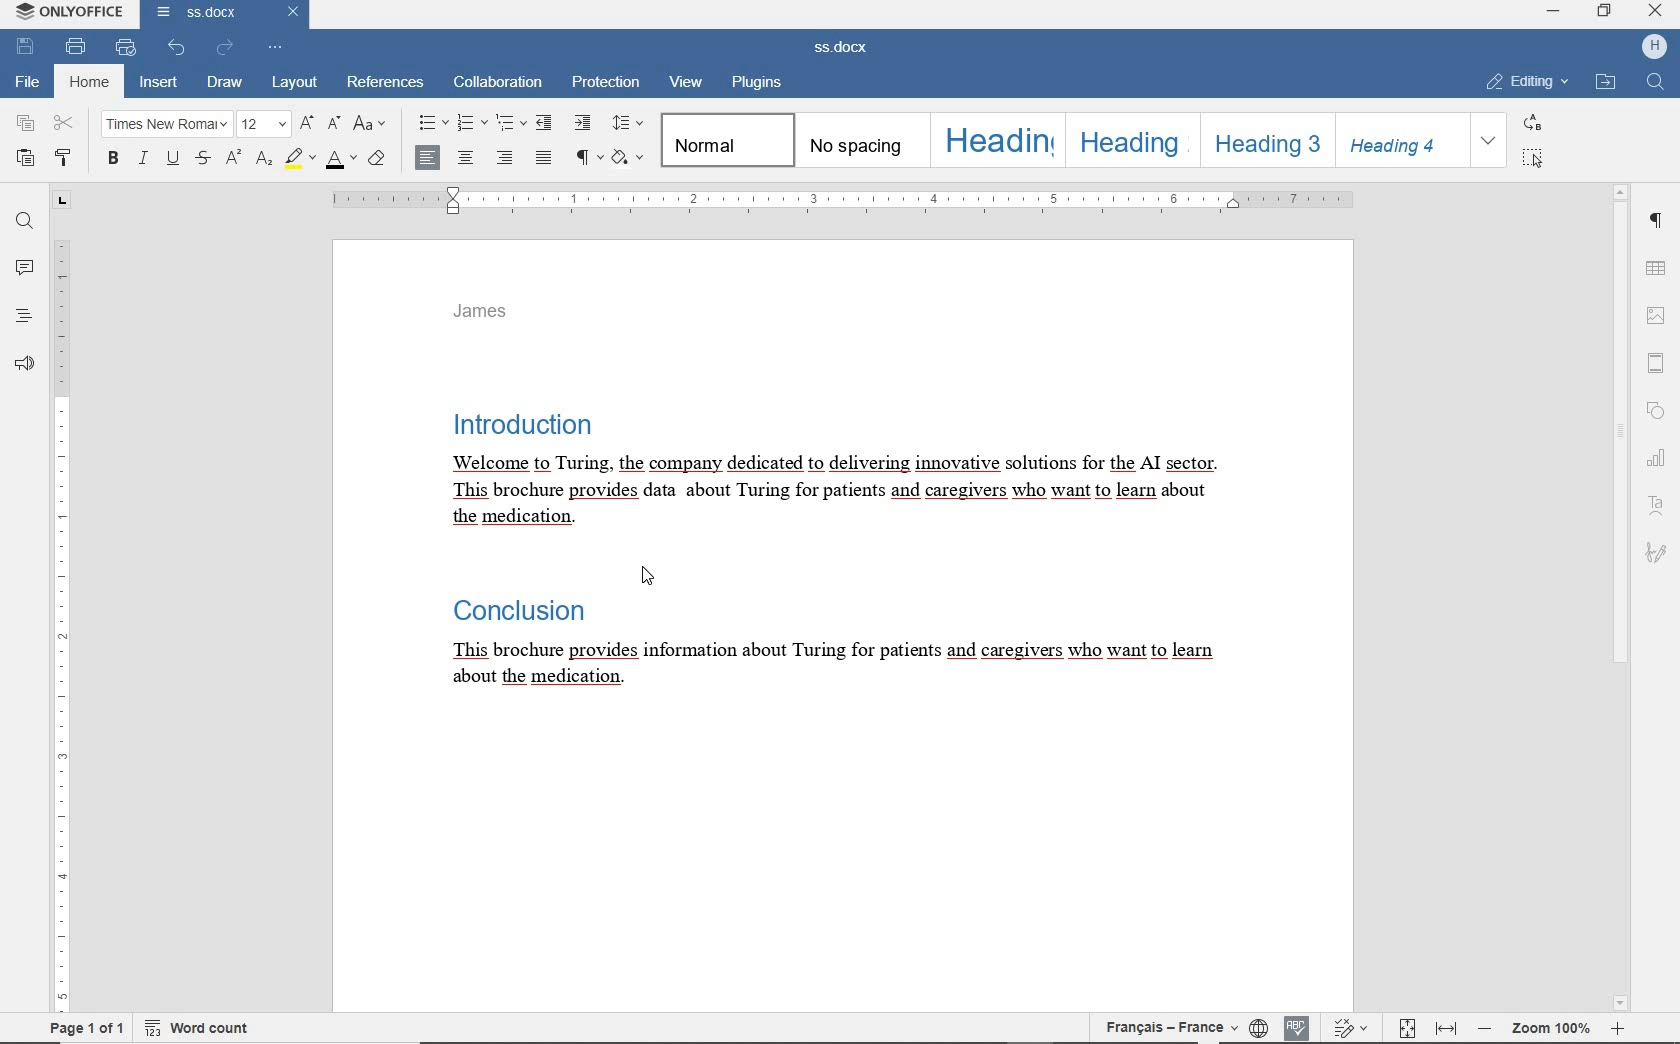 Image resolution: width=1680 pixels, height=1044 pixels. Describe the element at coordinates (1655, 84) in the screenshot. I see `FIND` at that location.